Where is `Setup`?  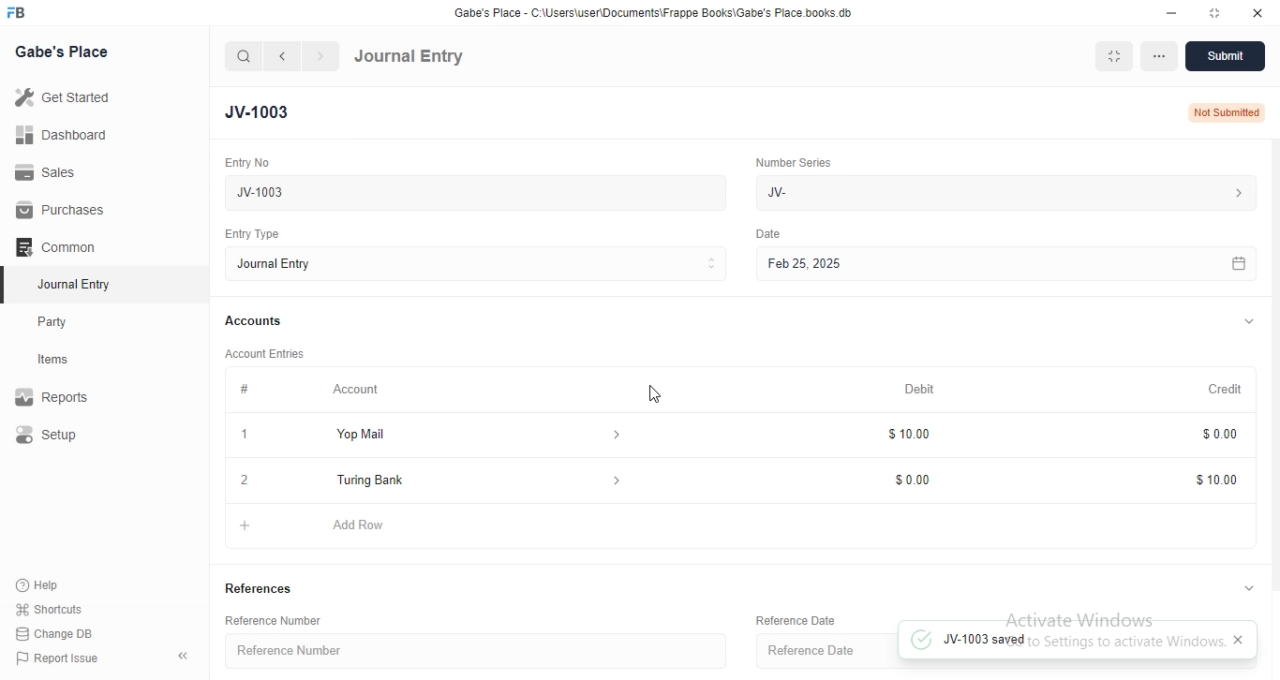
Setup is located at coordinates (68, 436).